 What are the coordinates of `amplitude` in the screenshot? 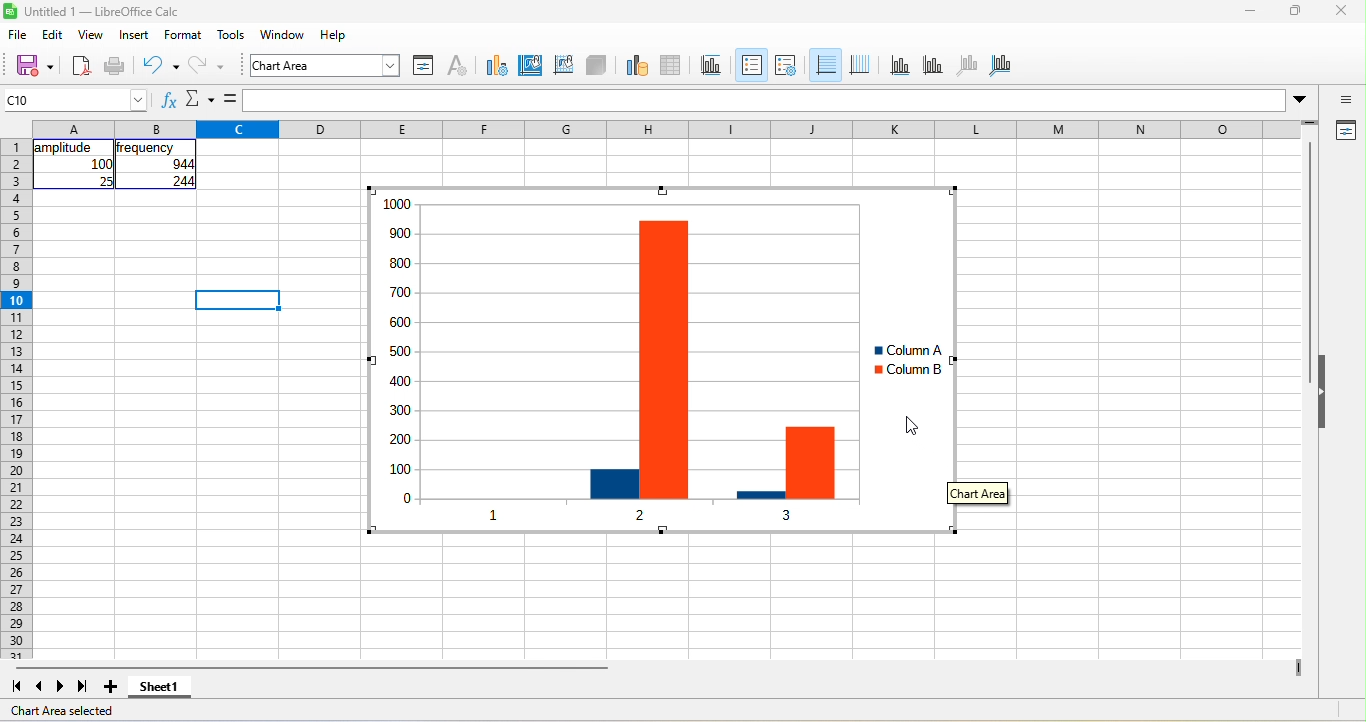 It's located at (66, 148).